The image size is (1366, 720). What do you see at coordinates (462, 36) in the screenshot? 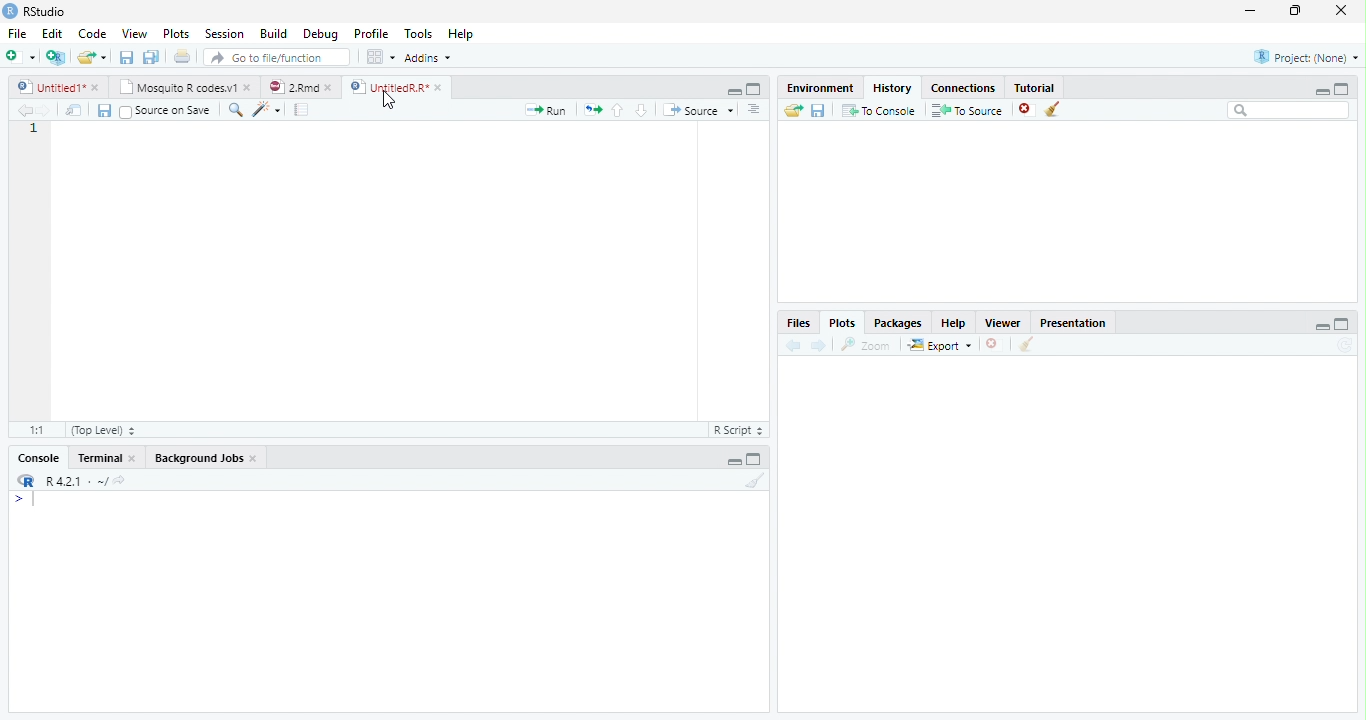
I see `Help` at bounding box center [462, 36].